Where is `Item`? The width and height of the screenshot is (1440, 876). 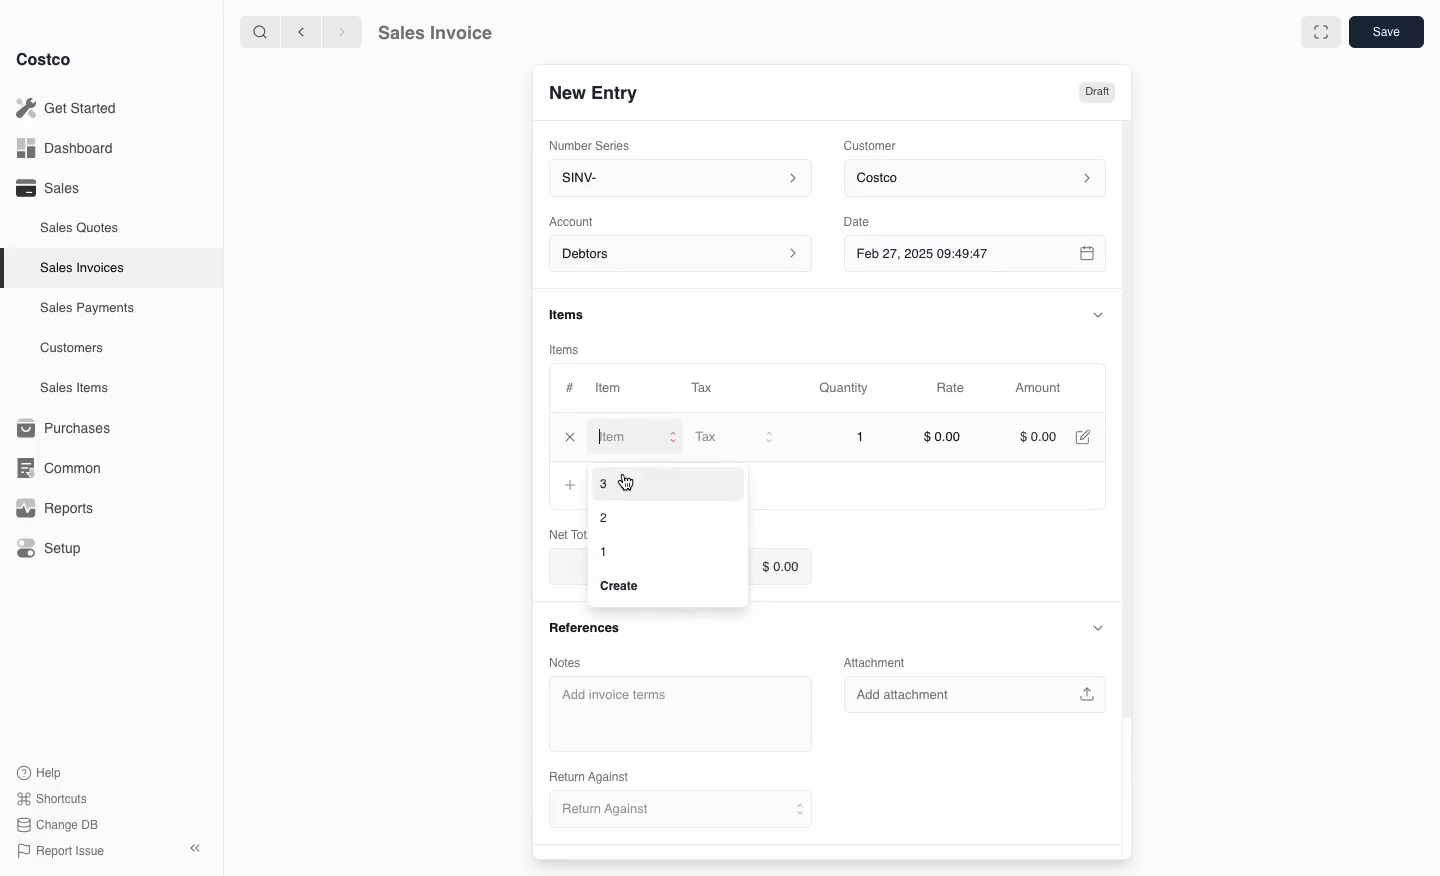 Item is located at coordinates (640, 436).